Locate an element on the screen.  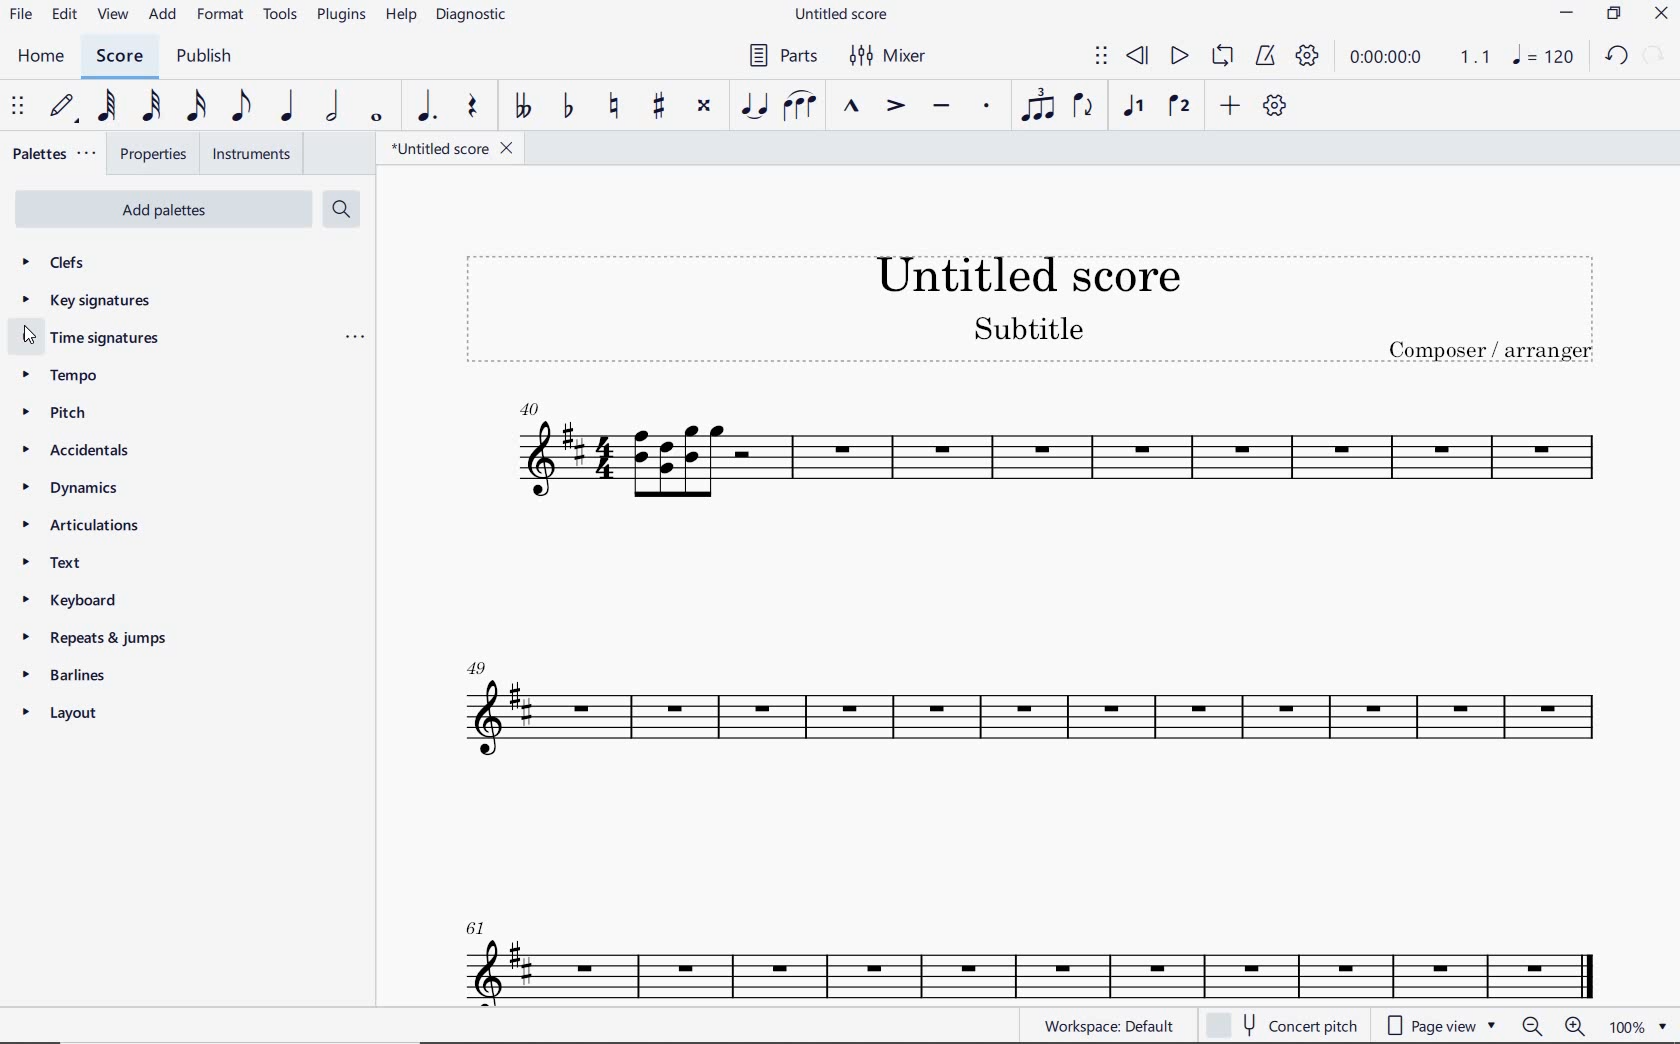
NOTE is located at coordinates (1542, 55).